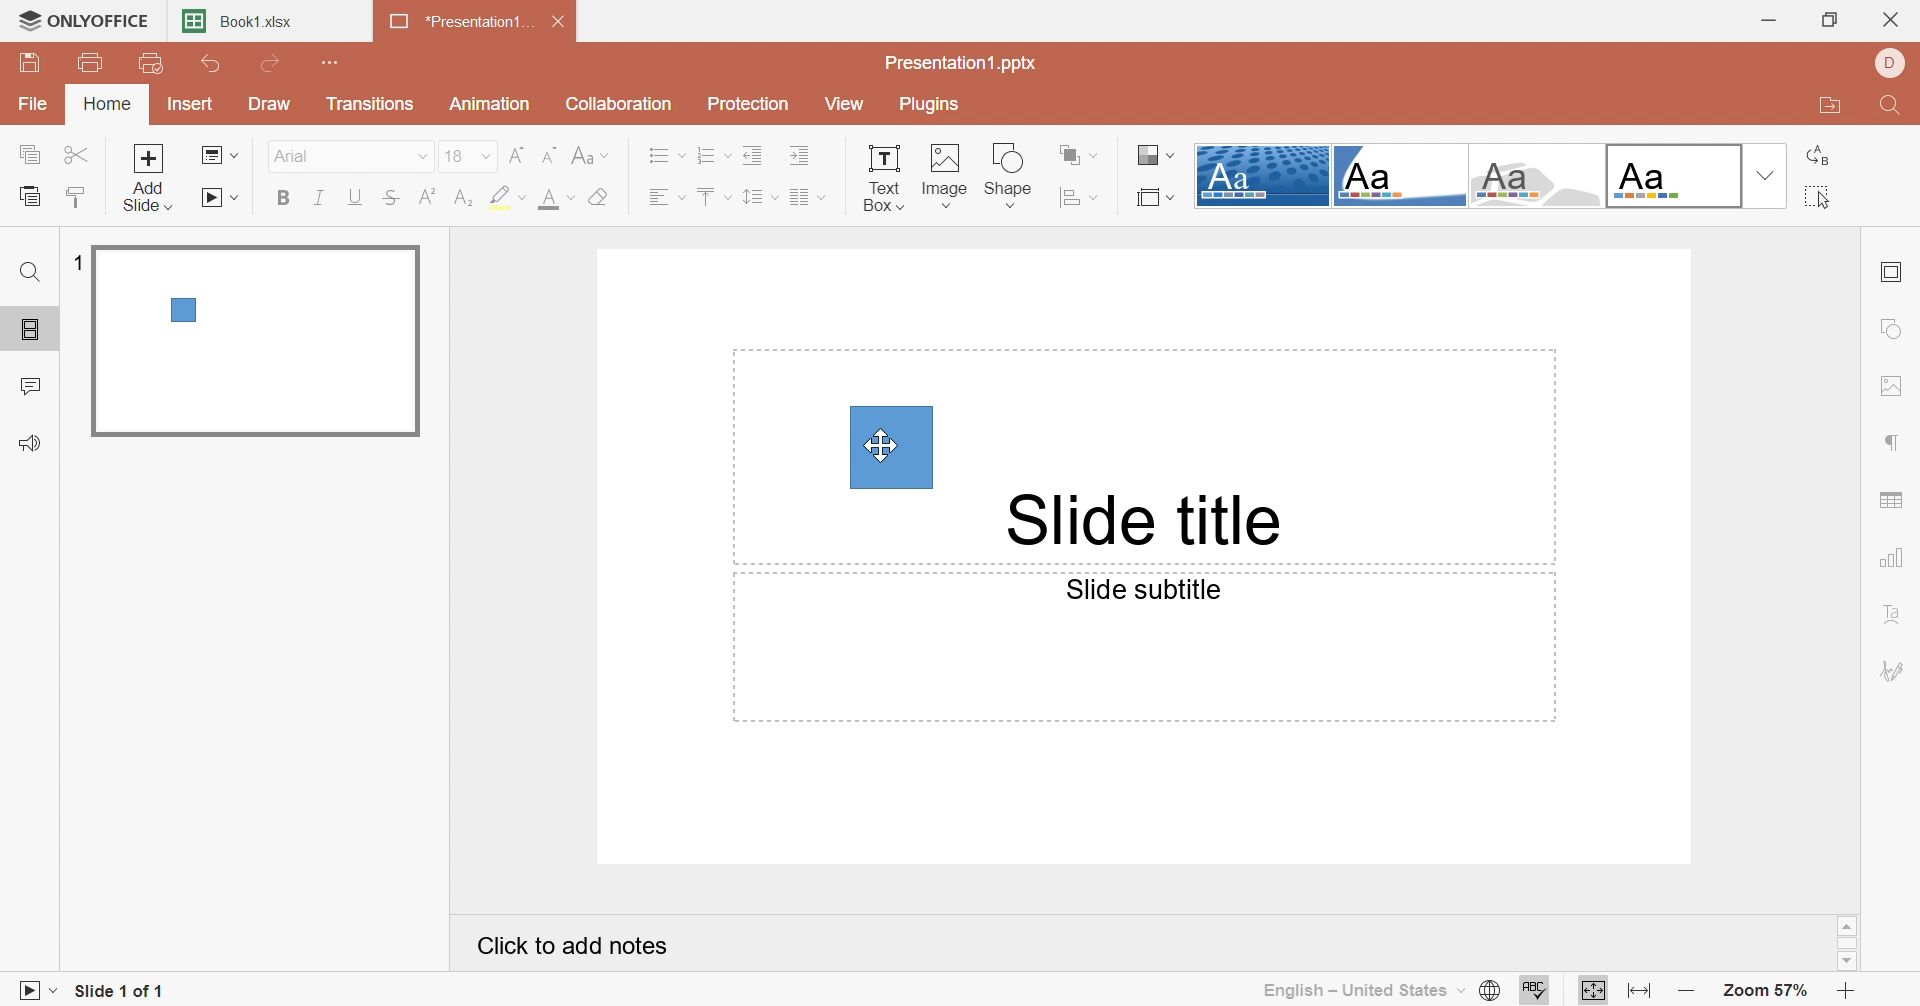 The width and height of the screenshot is (1920, 1006). Describe the element at coordinates (1895, 272) in the screenshot. I see `Slide settings` at that location.